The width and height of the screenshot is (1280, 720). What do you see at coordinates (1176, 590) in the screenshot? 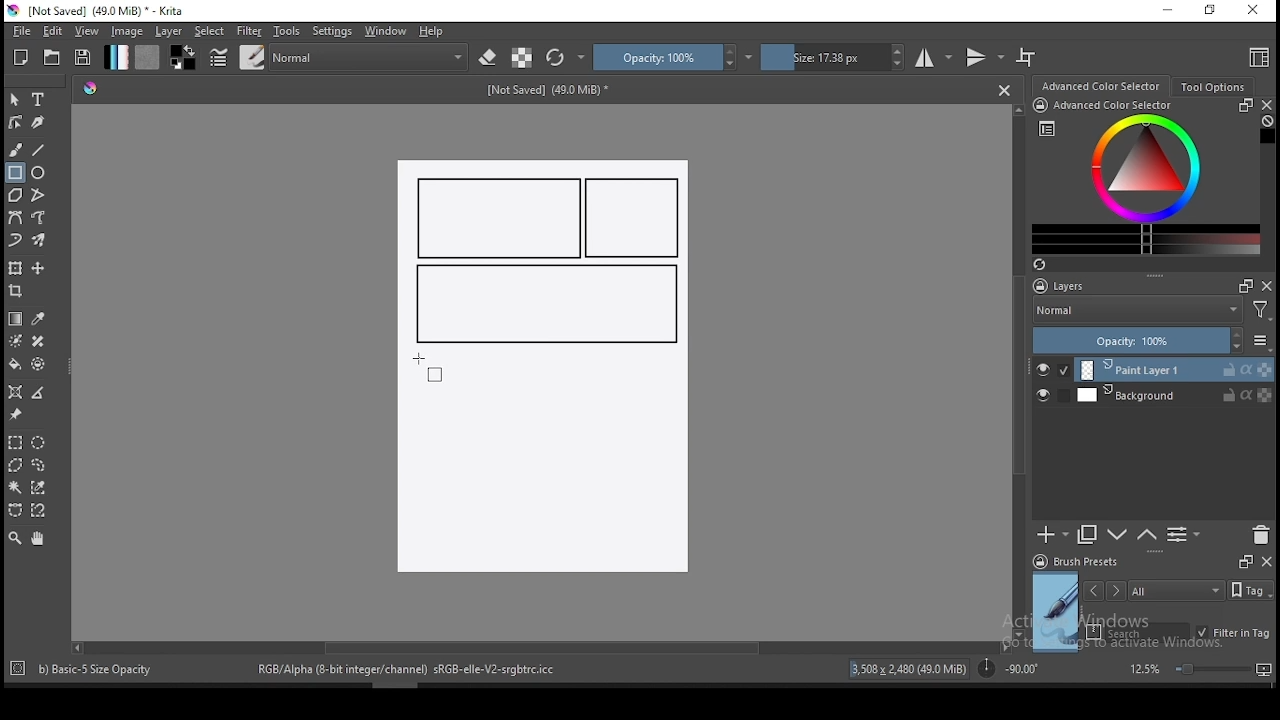
I see `tags` at bounding box center [1176, 590].